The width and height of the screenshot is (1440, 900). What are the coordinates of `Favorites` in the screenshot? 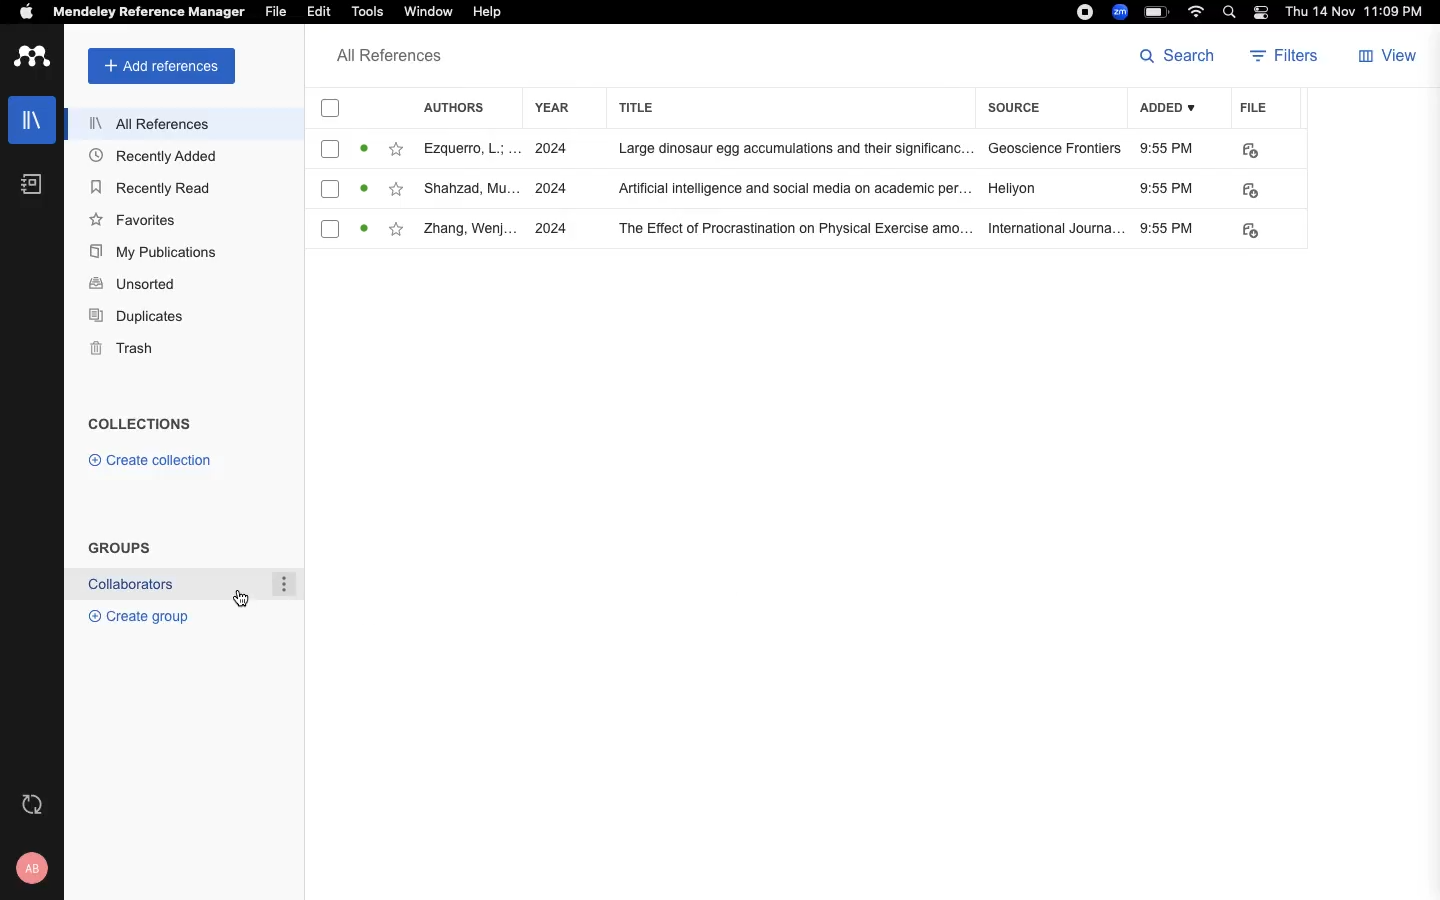 It's located at (137, 219).